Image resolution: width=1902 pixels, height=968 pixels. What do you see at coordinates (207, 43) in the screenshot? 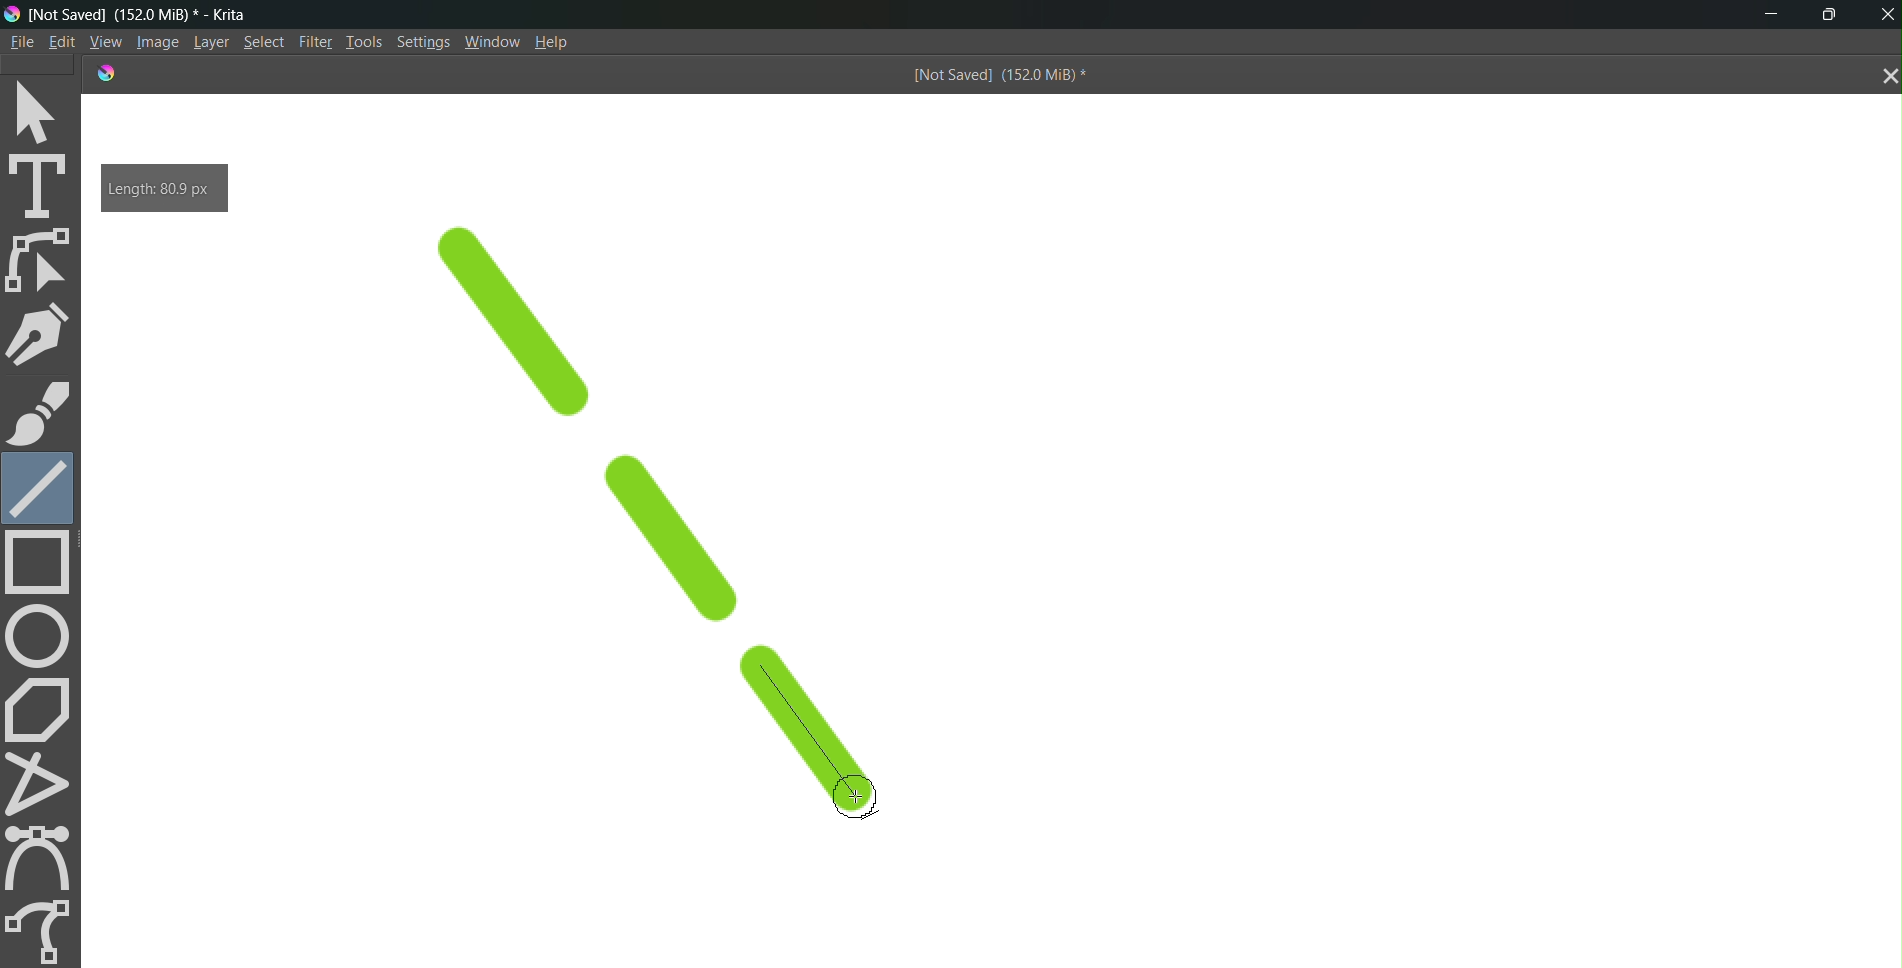
I see `Layer` at bounding box center [207, 43].